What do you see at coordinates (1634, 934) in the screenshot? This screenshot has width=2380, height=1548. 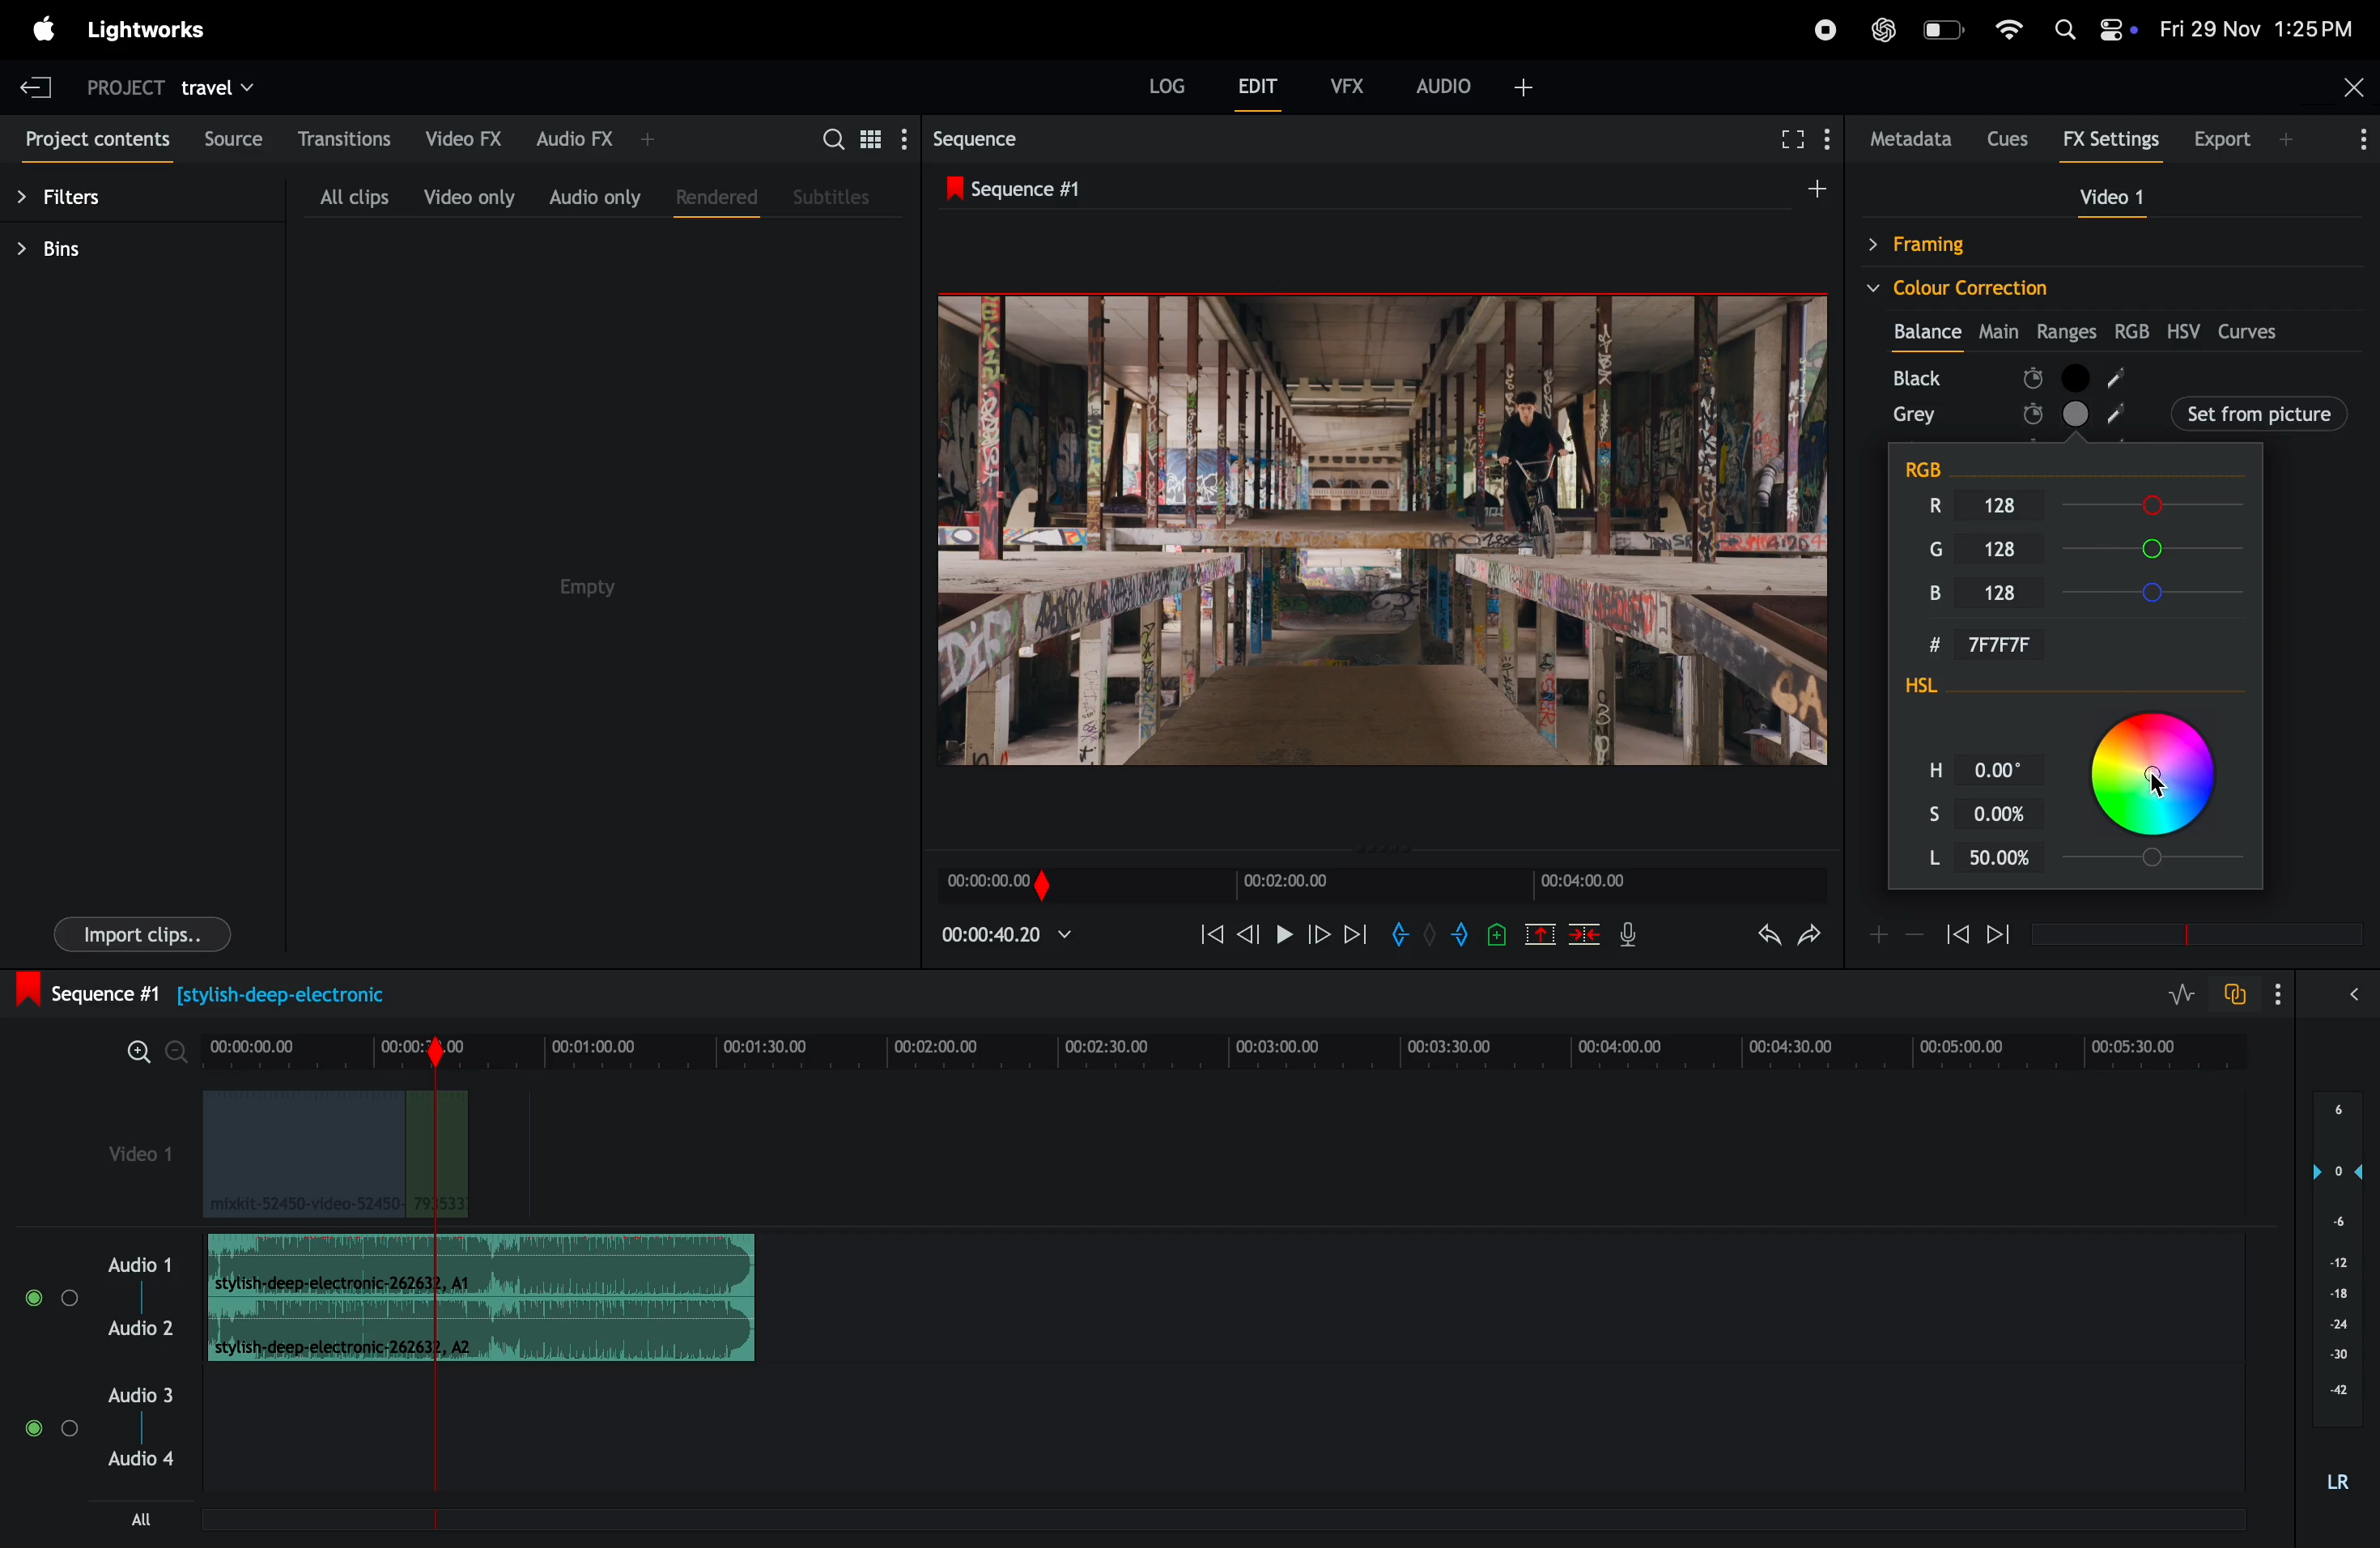 I see `mic` at bounding box center [1634, 934].